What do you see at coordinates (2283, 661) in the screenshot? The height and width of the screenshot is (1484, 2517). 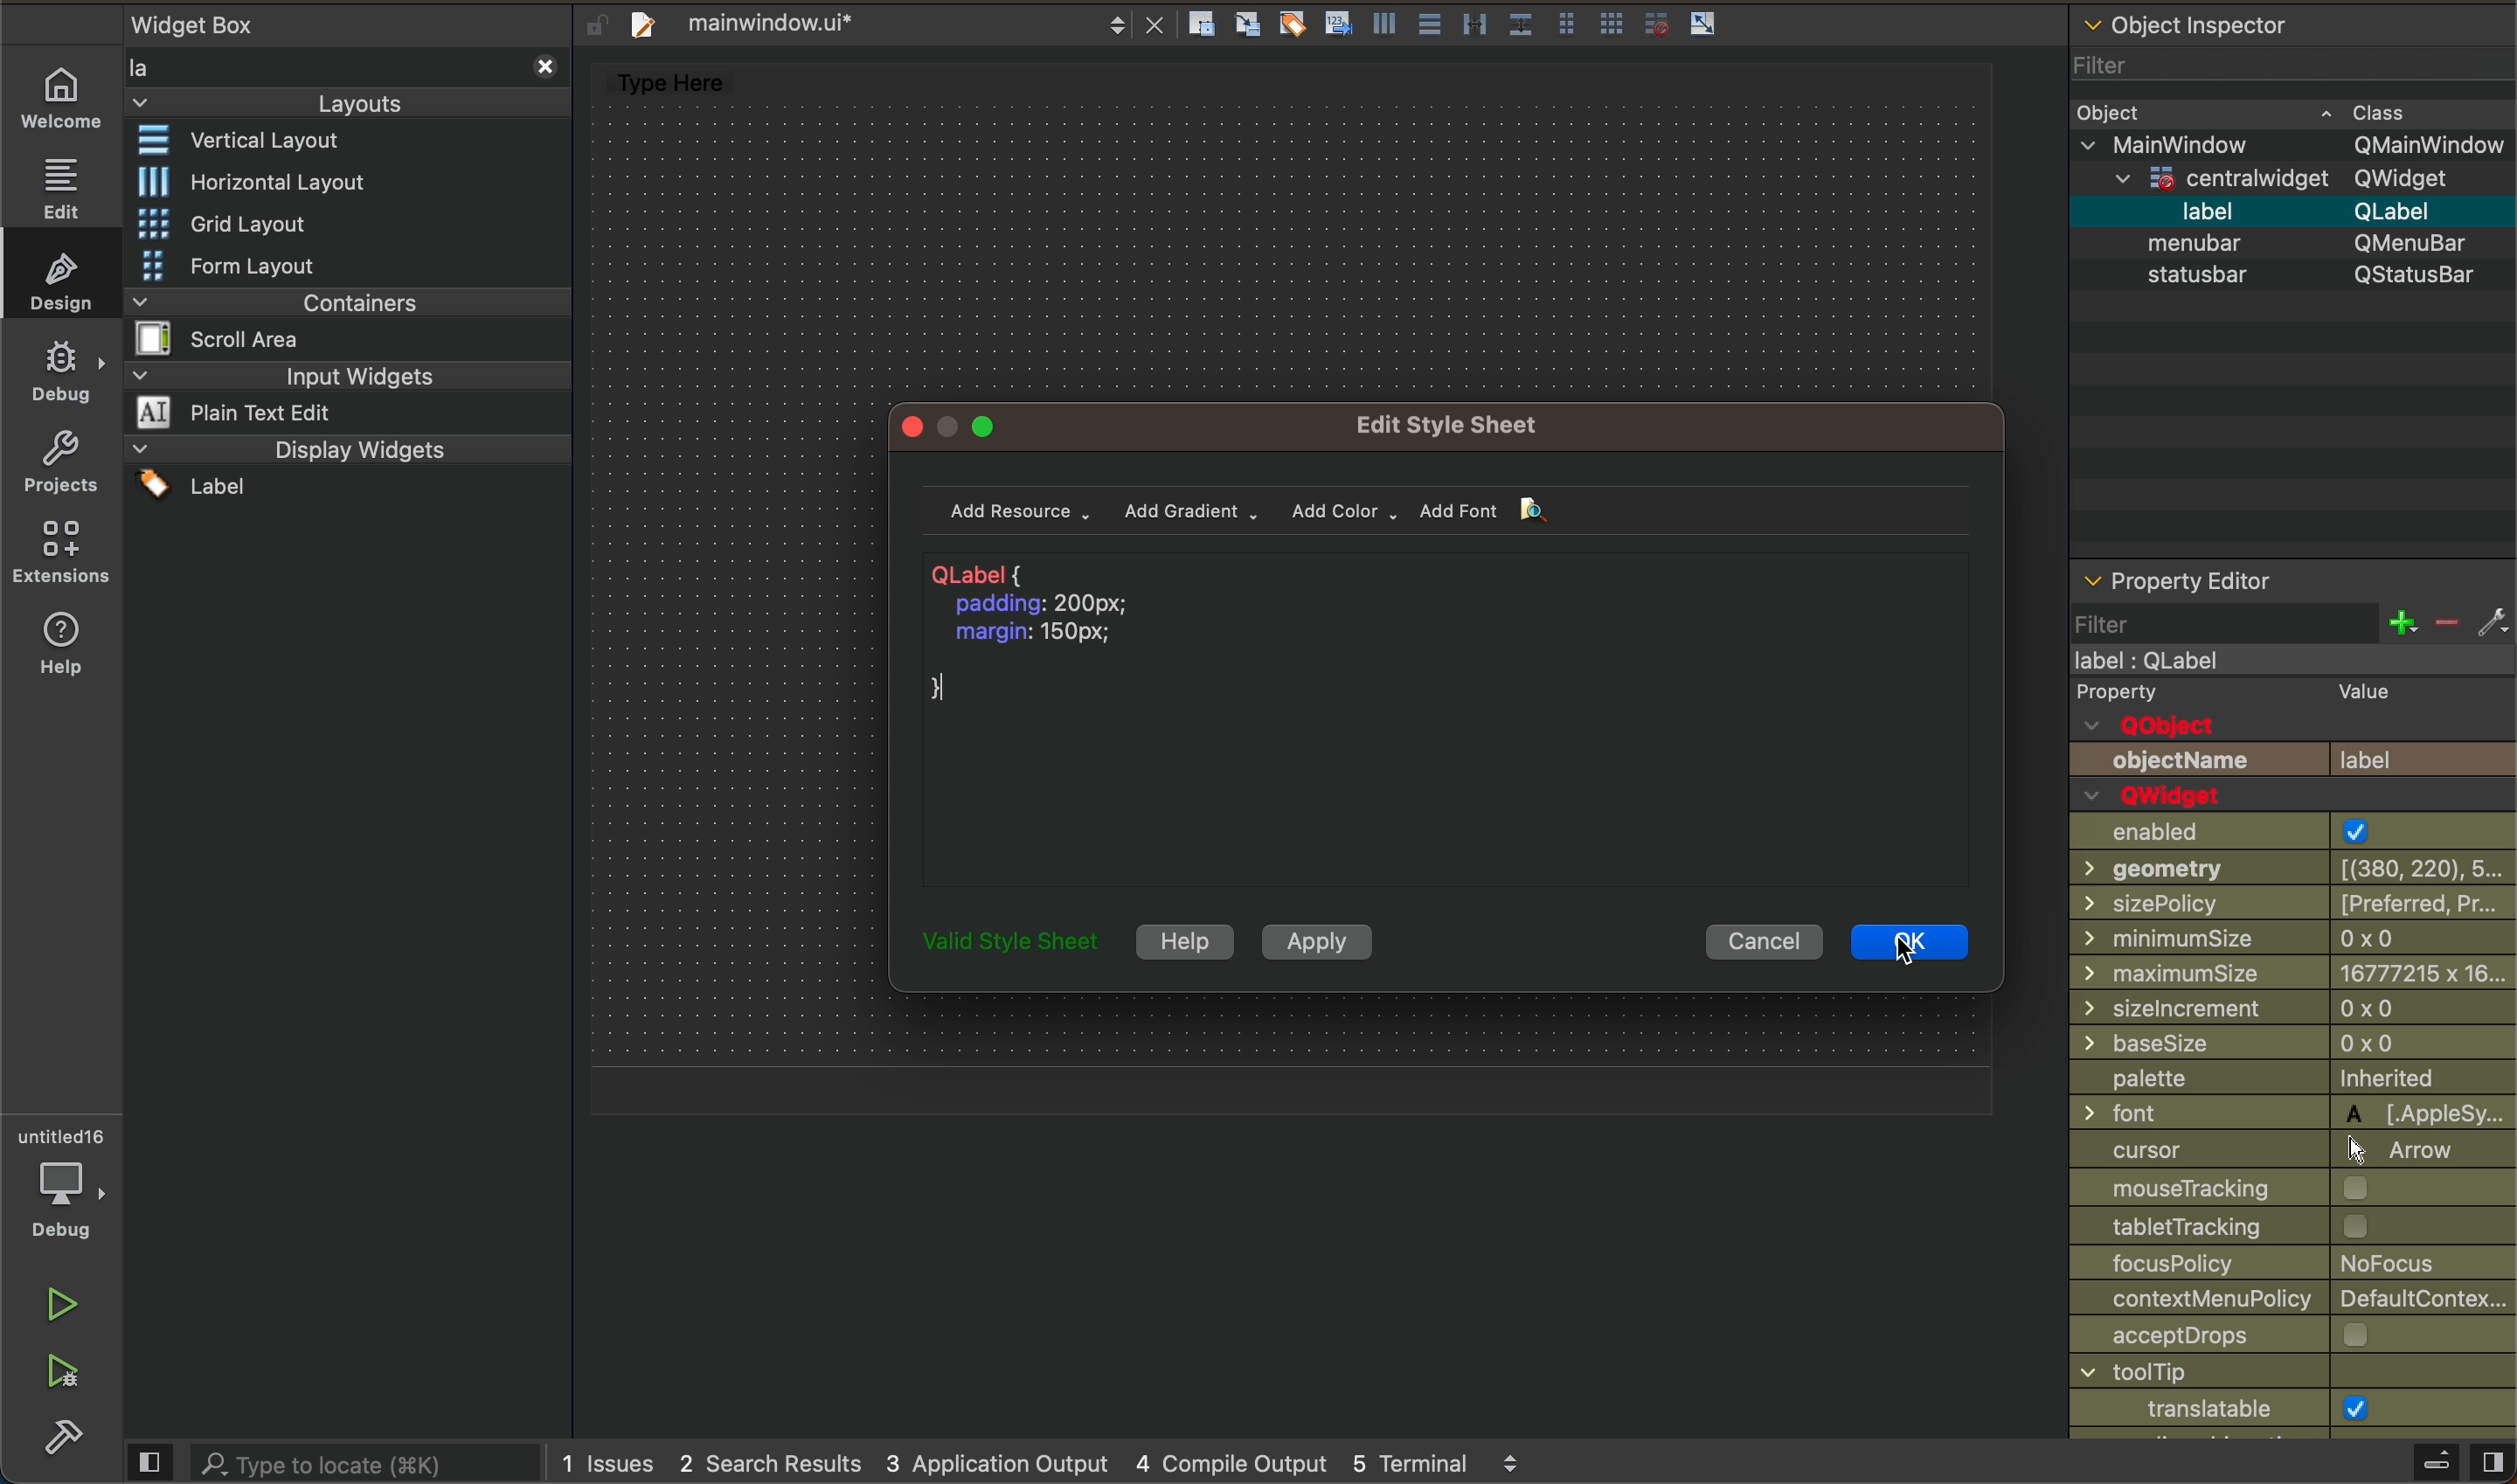 I see `main window` at bounding box center [2283, 661].